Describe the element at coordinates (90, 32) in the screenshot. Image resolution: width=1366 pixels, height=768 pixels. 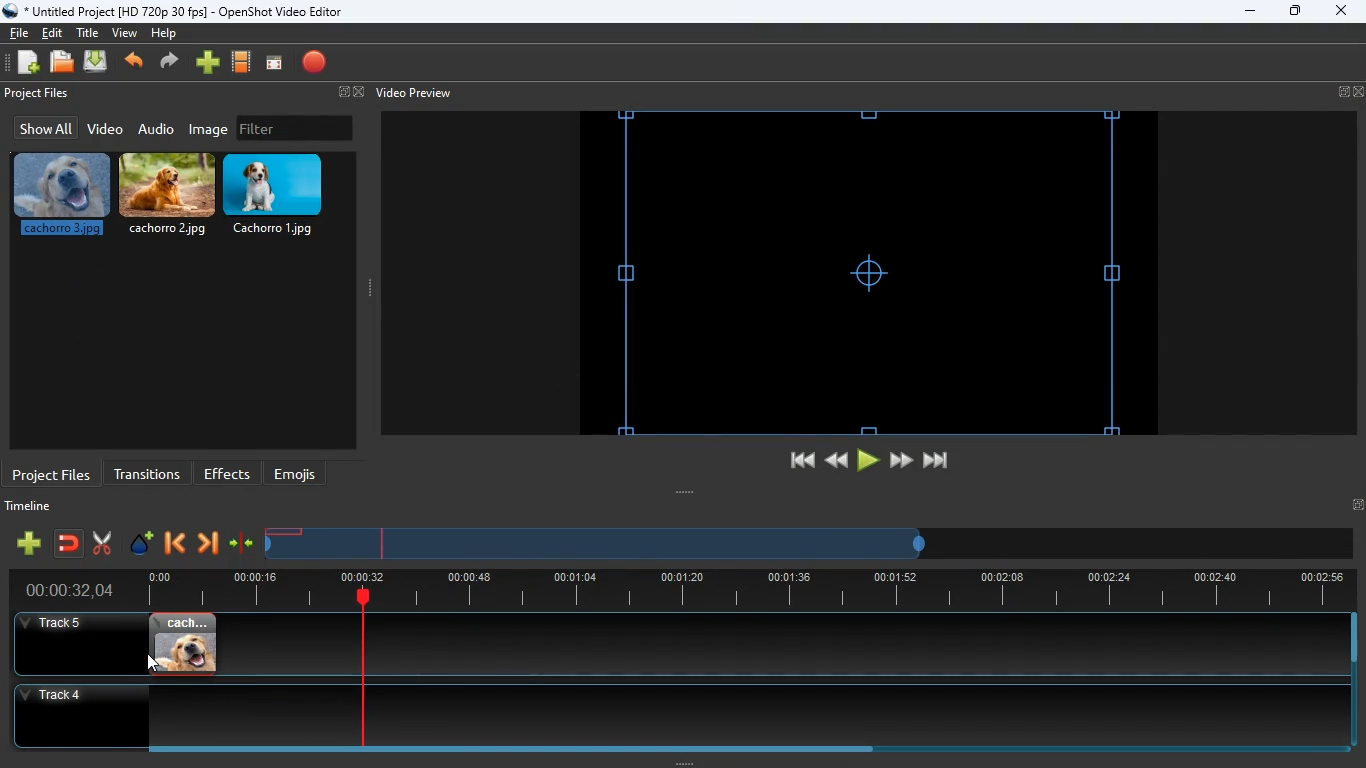
I see `title` at that location.